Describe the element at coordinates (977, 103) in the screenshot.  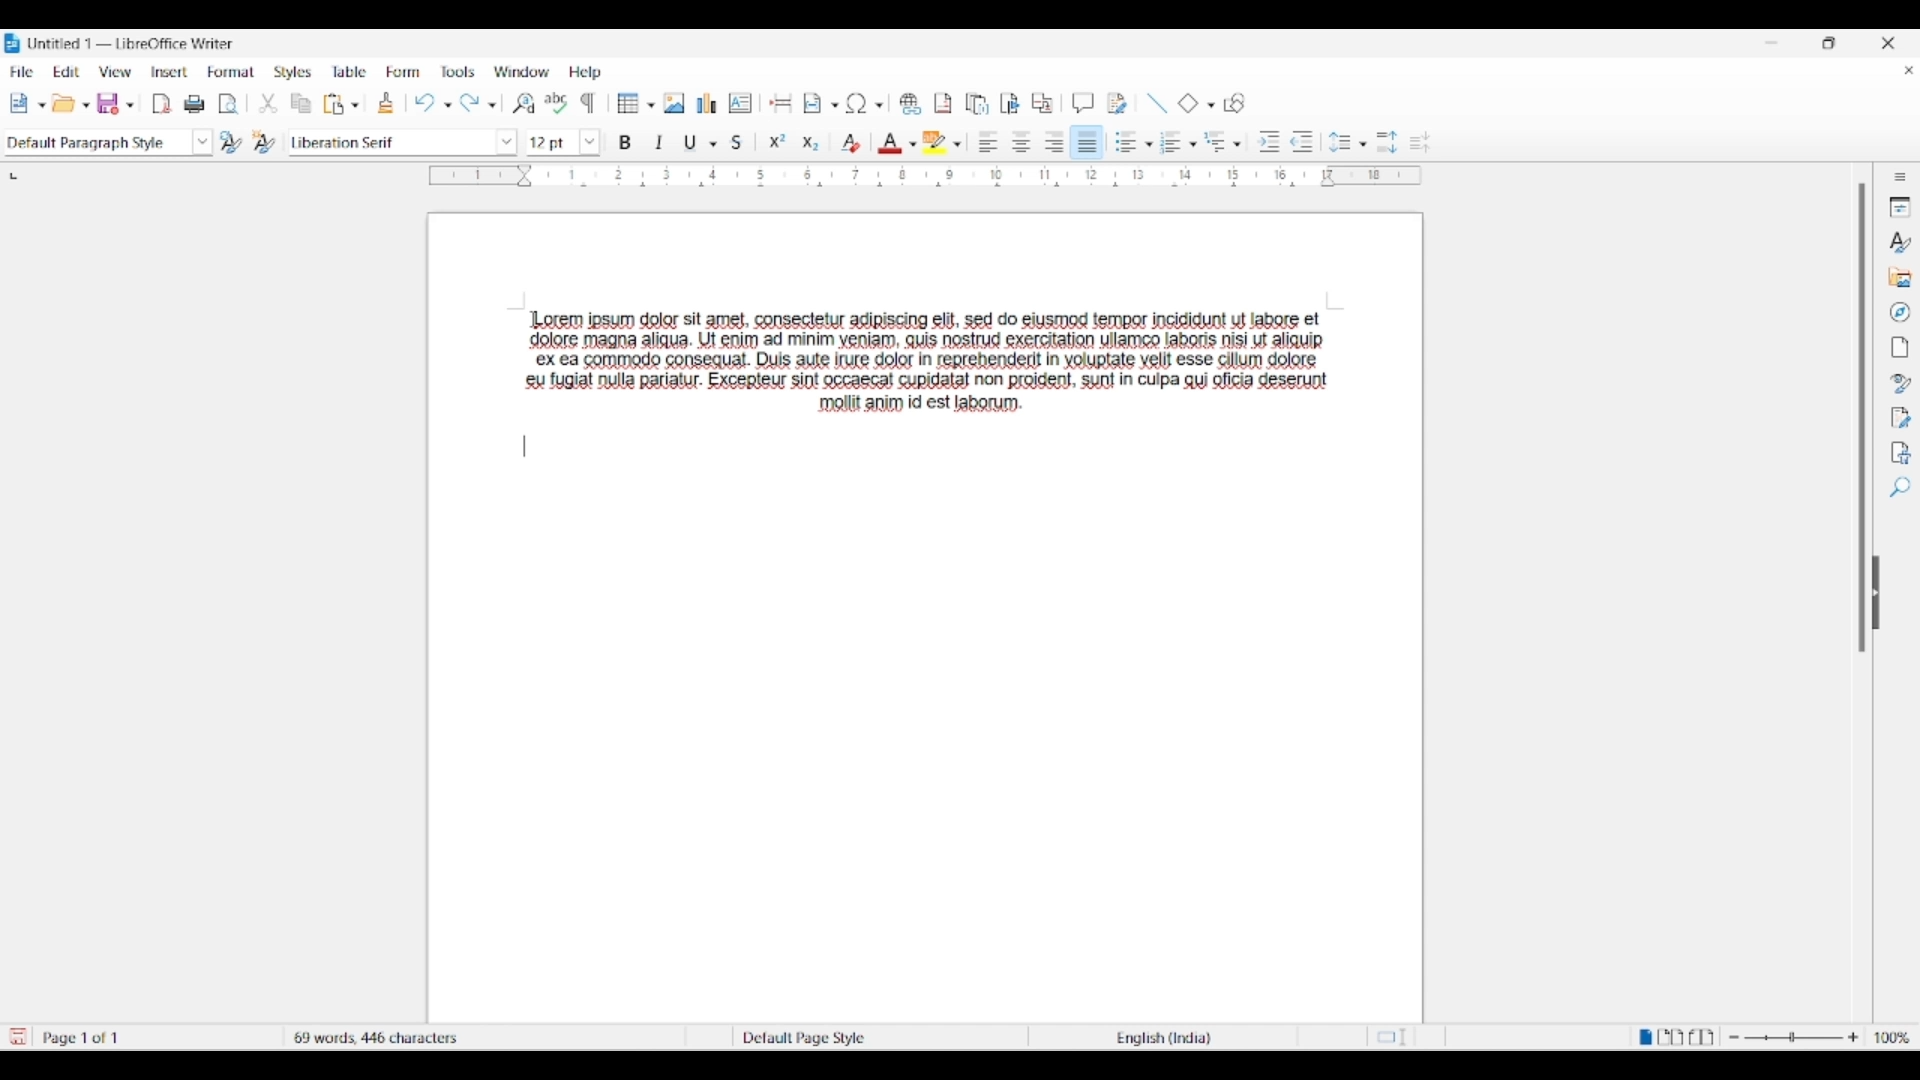
I see `Insert endnote` at that location.